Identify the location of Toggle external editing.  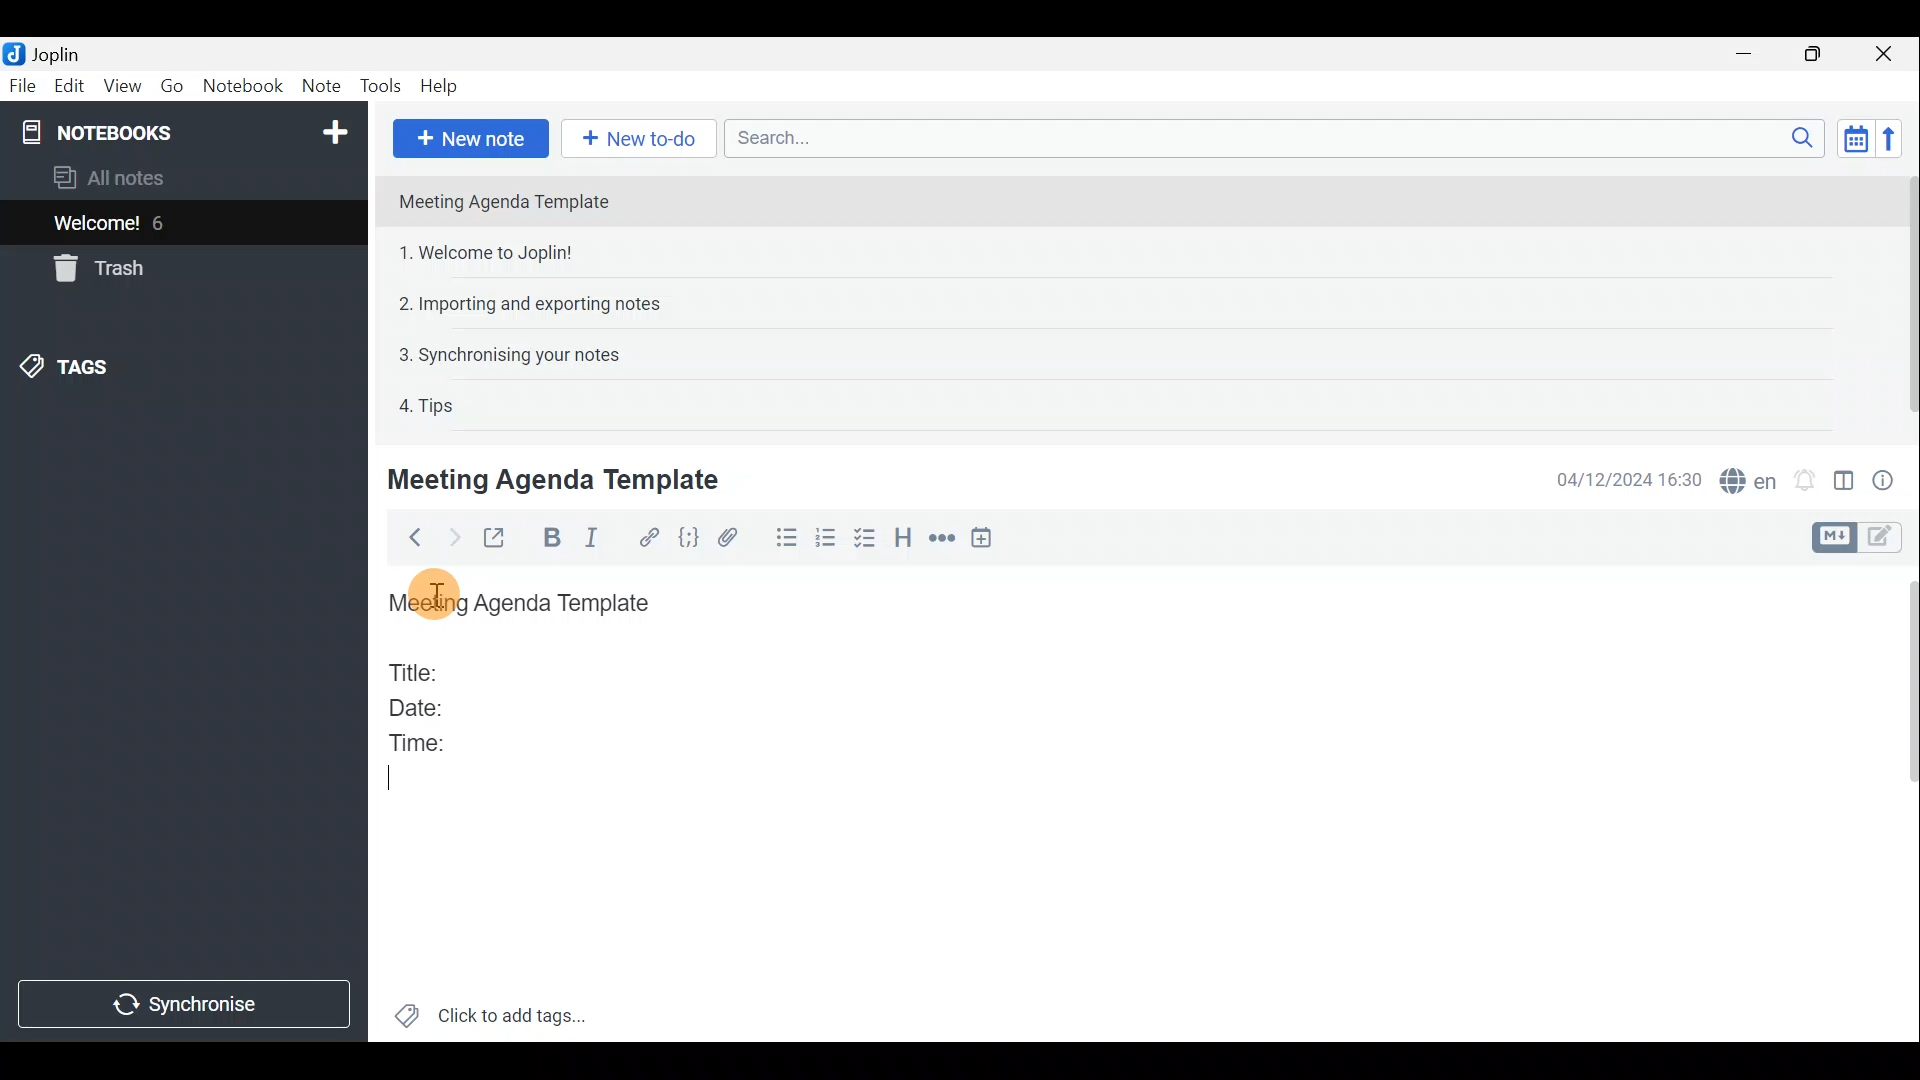
(500, 539).